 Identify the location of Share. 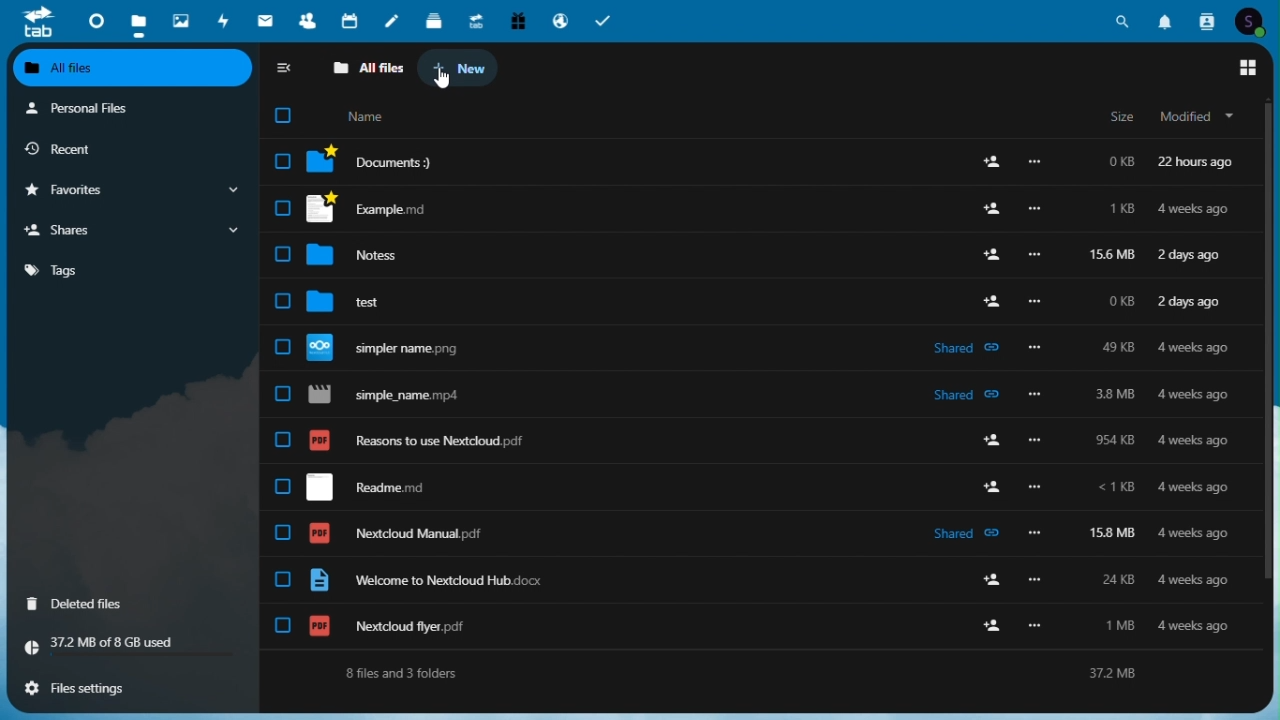
(128, 229).